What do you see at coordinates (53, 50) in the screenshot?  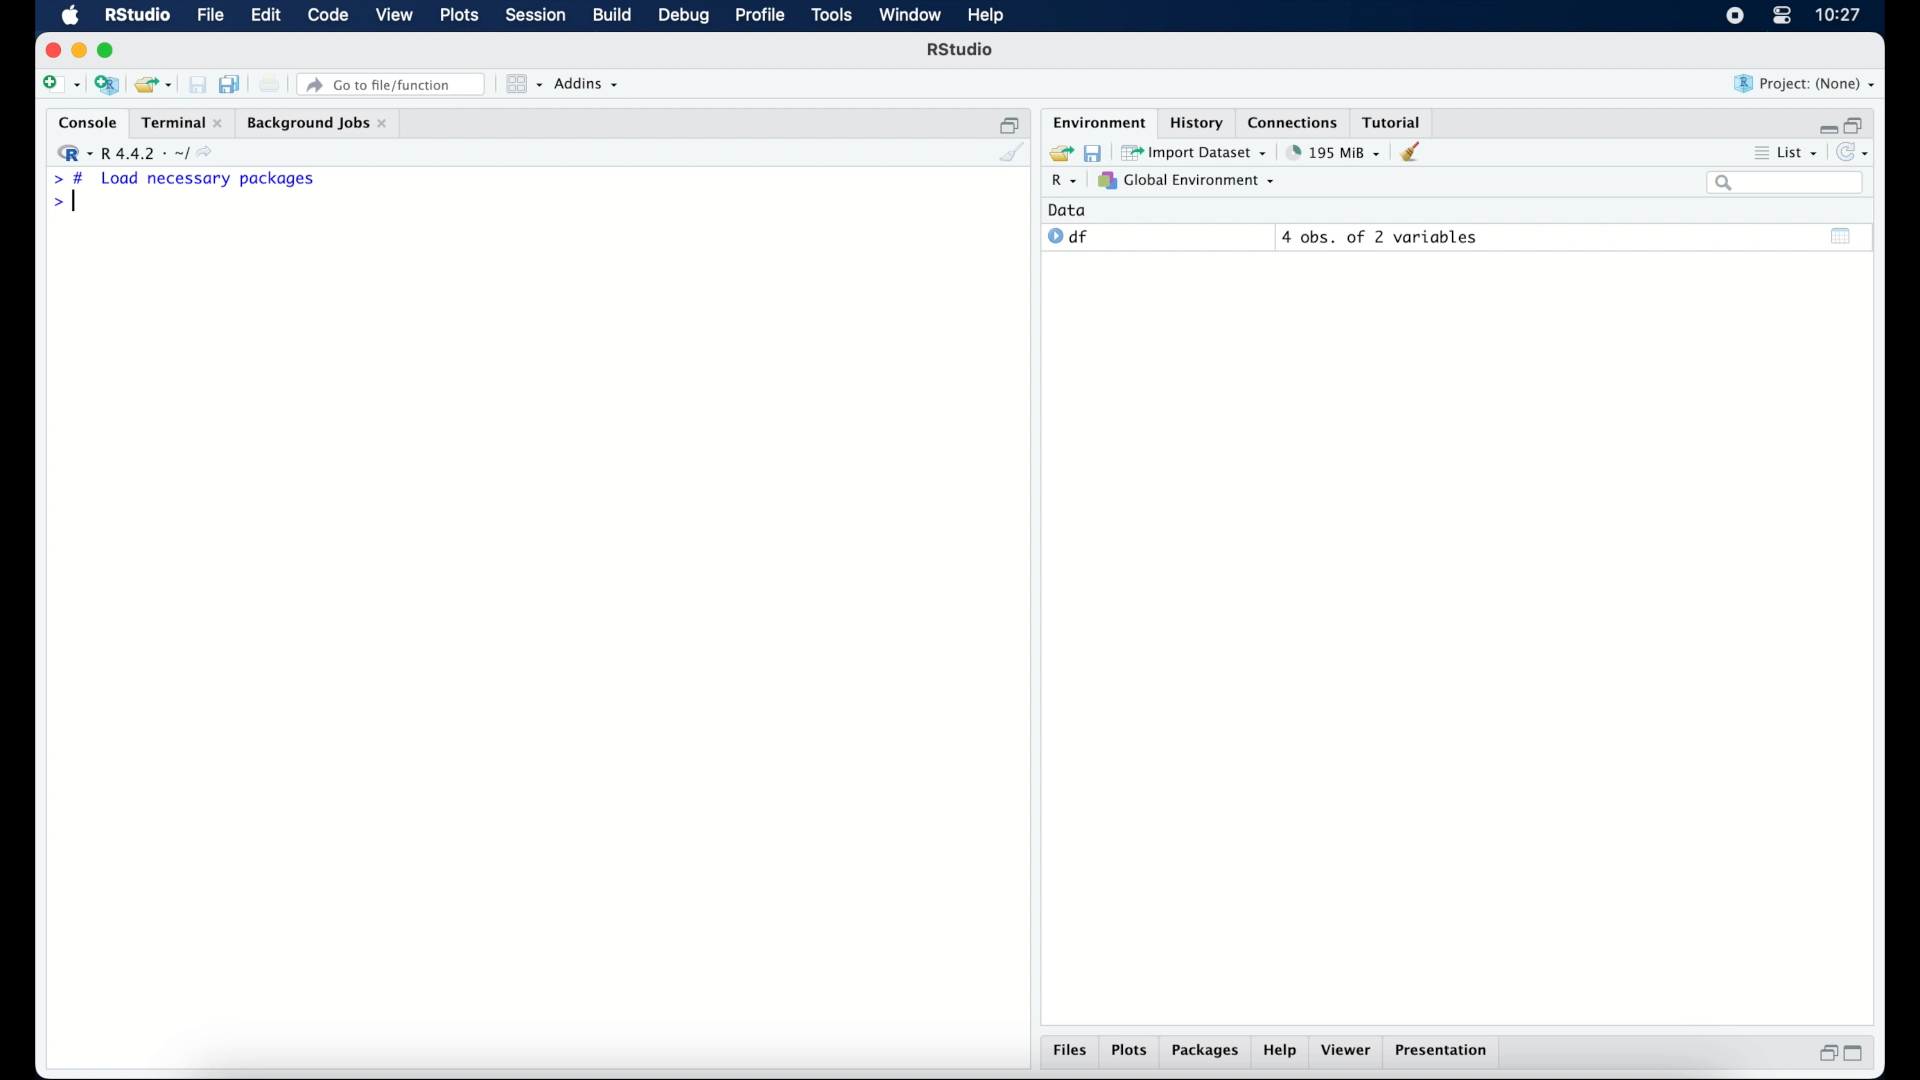 I see `close` at bounding box center [53, 50].